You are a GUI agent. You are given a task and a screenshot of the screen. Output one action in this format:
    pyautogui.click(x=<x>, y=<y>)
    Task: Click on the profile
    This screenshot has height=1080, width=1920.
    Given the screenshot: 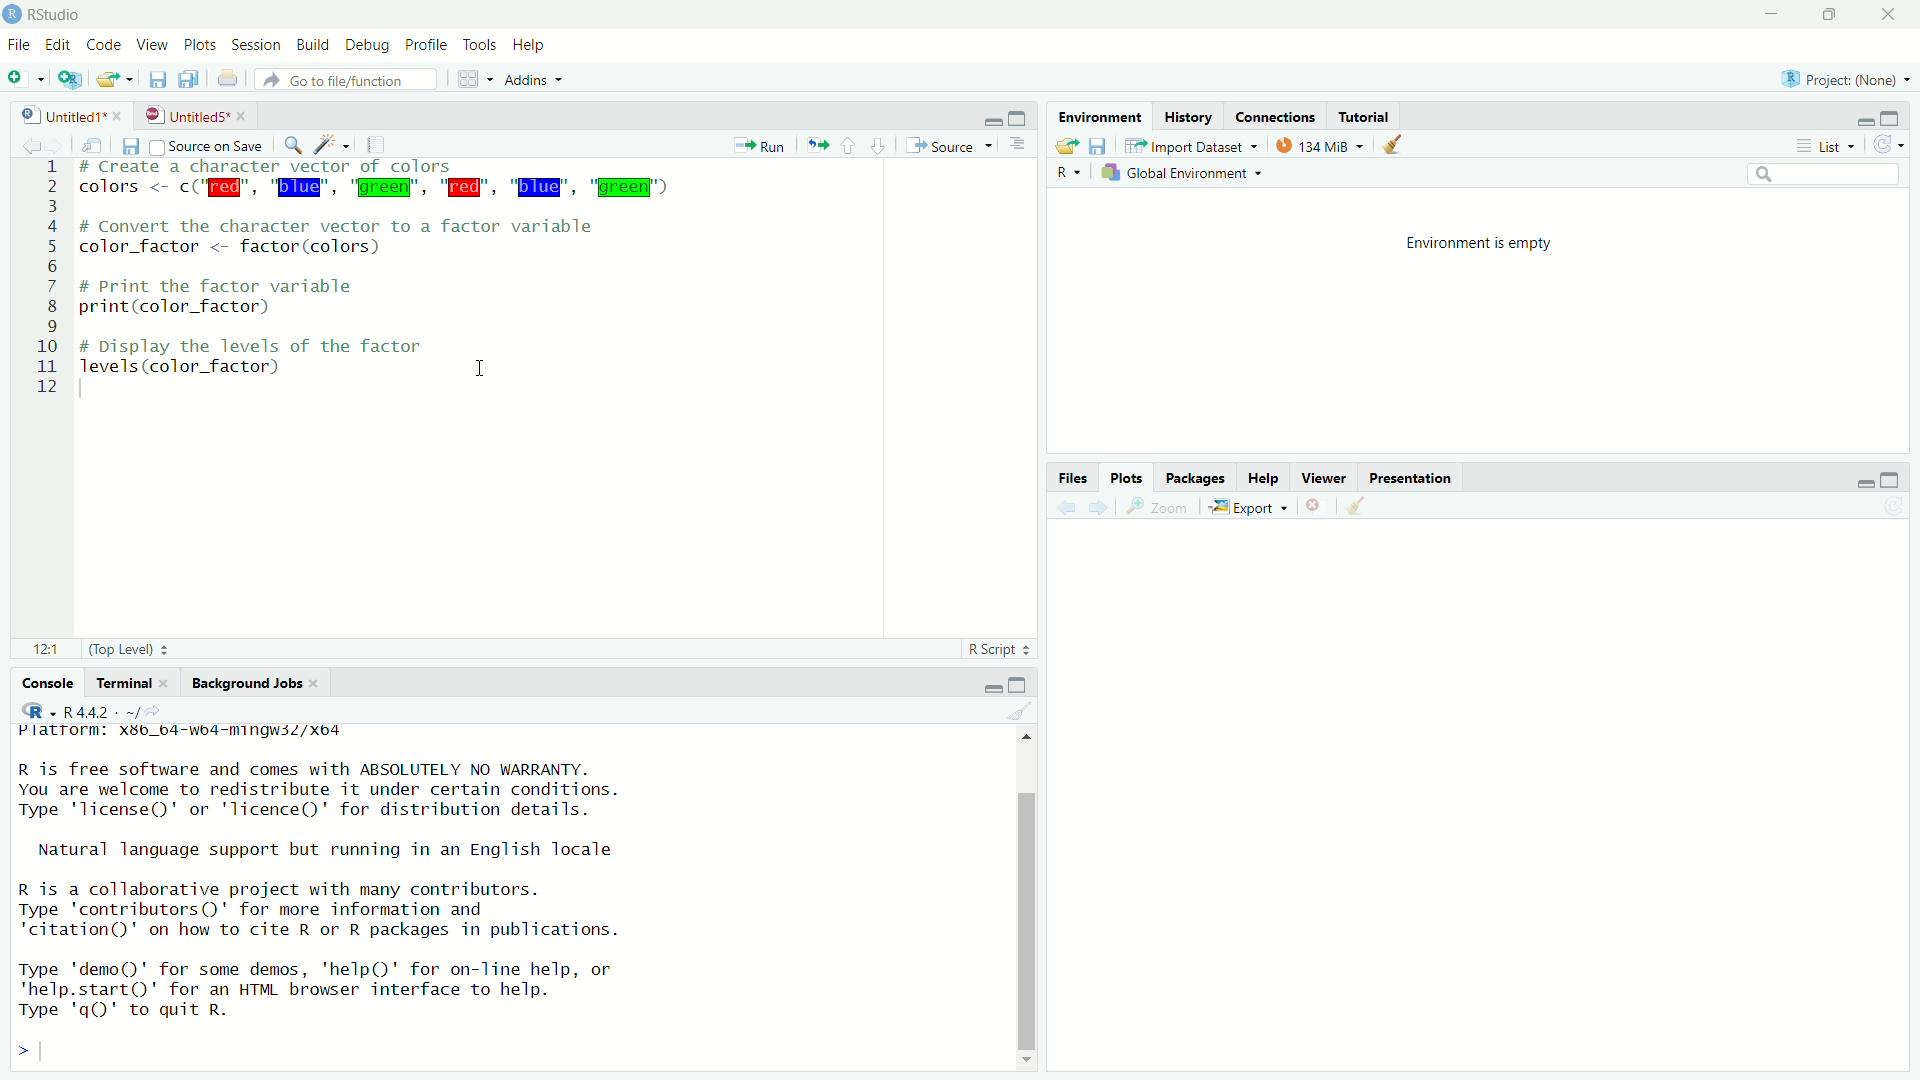 What is the action you would take?
    pyautogui.click(x=425, y=45)
    